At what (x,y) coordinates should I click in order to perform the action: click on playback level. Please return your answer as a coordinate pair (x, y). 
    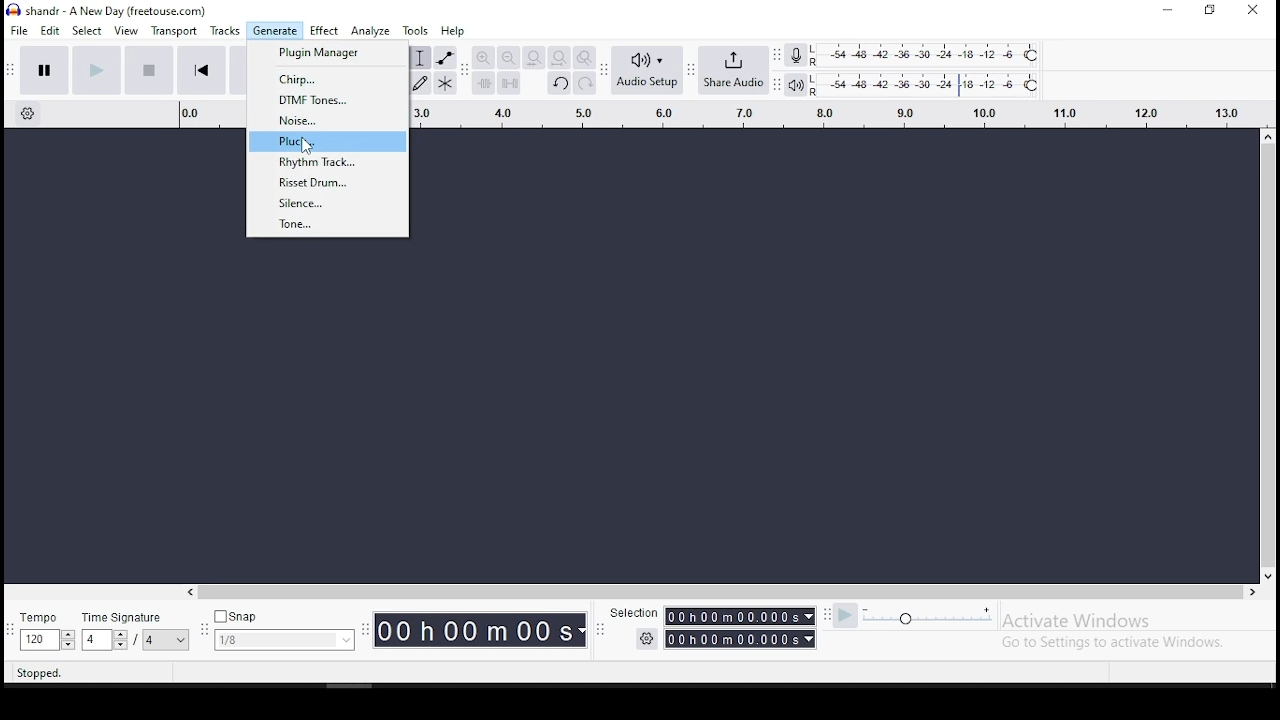
    Looking at the image, I should click on (928, 83).